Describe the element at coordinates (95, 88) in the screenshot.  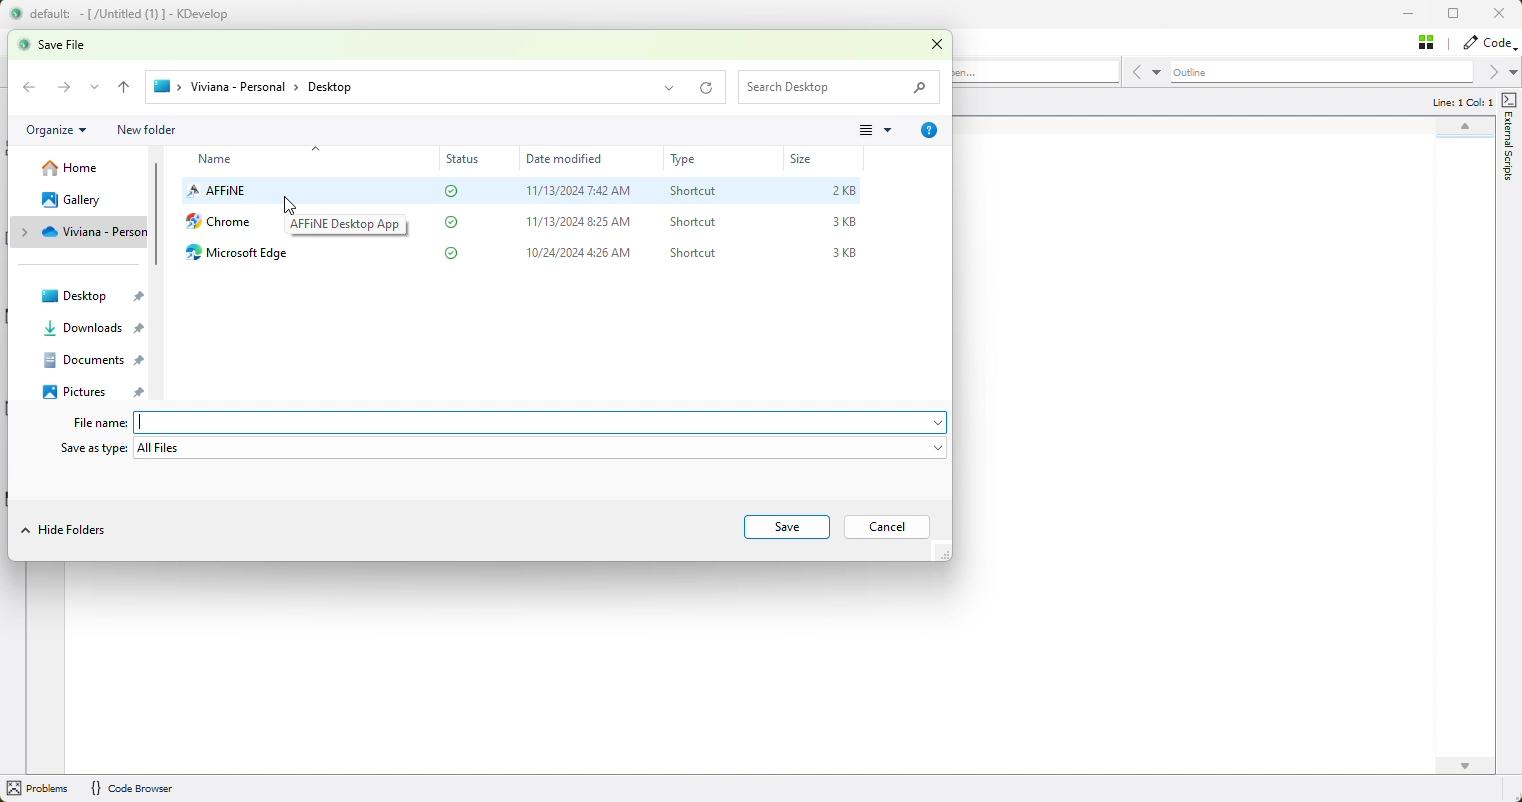
I see `dropdown` at that location.